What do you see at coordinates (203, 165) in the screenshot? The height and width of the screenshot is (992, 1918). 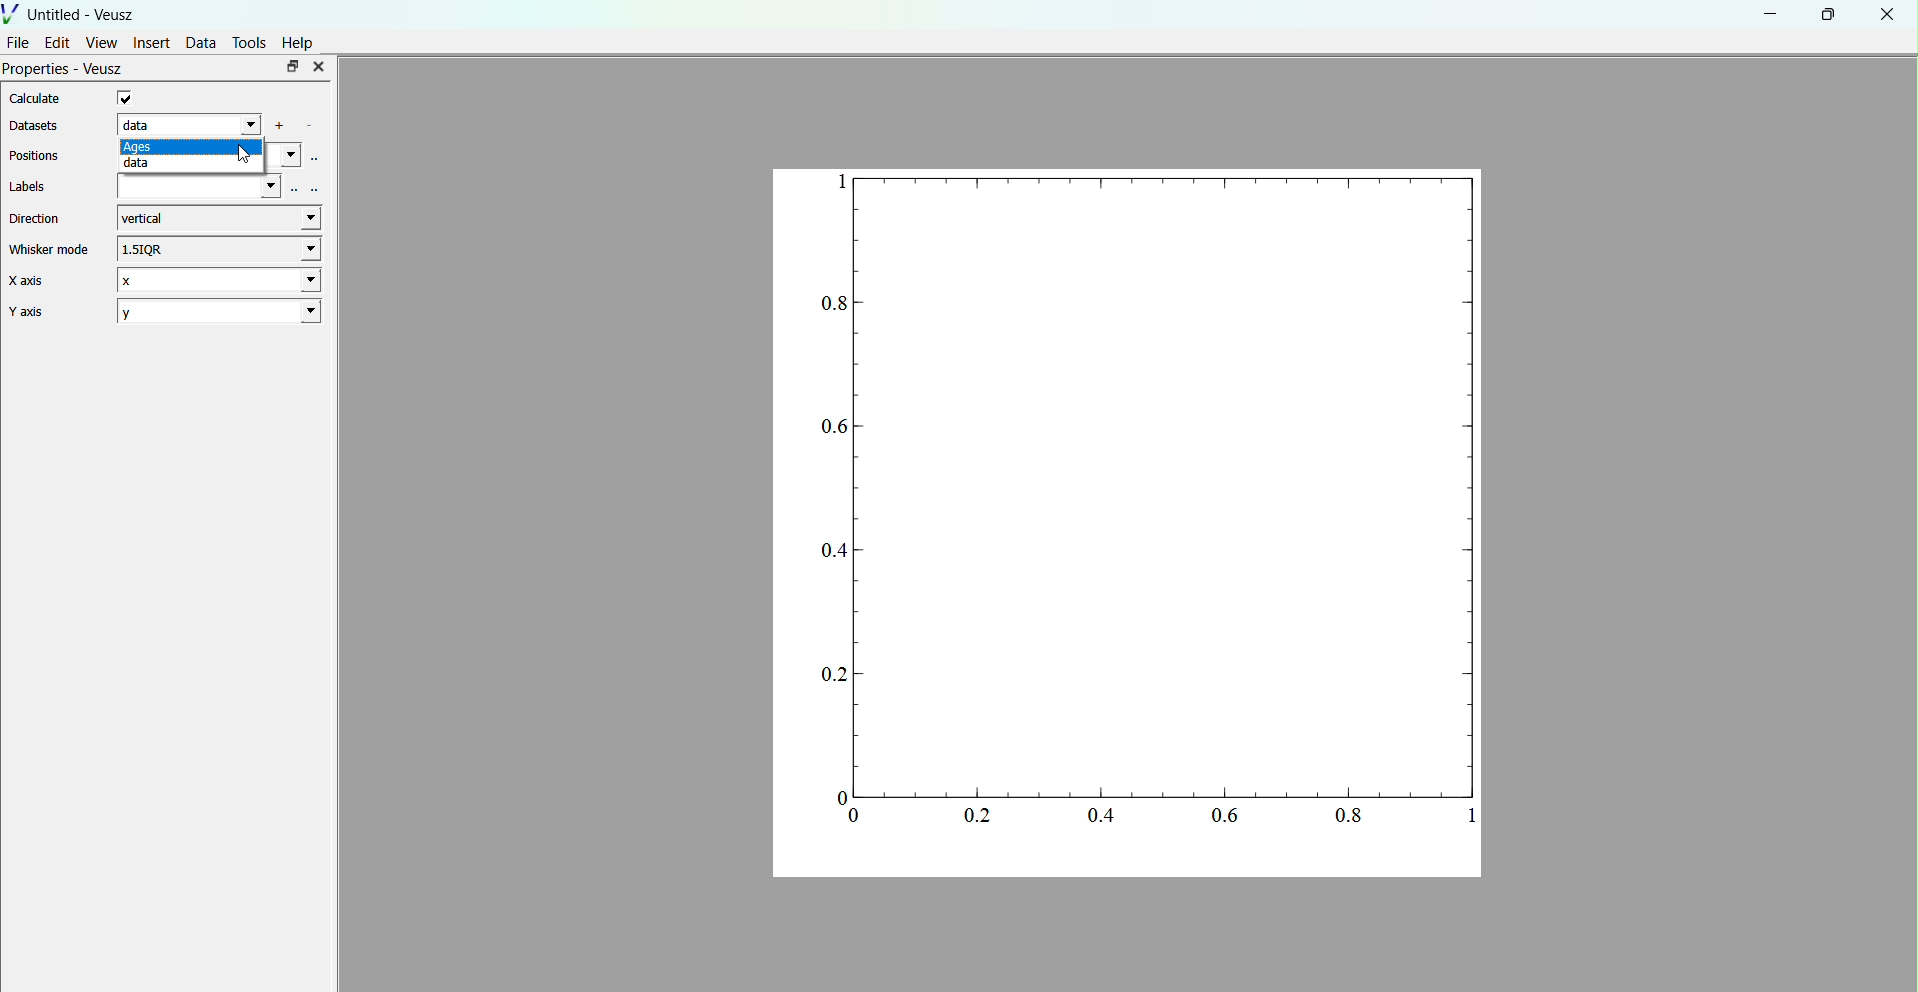 I see `date` at bounding box center [203, 165].